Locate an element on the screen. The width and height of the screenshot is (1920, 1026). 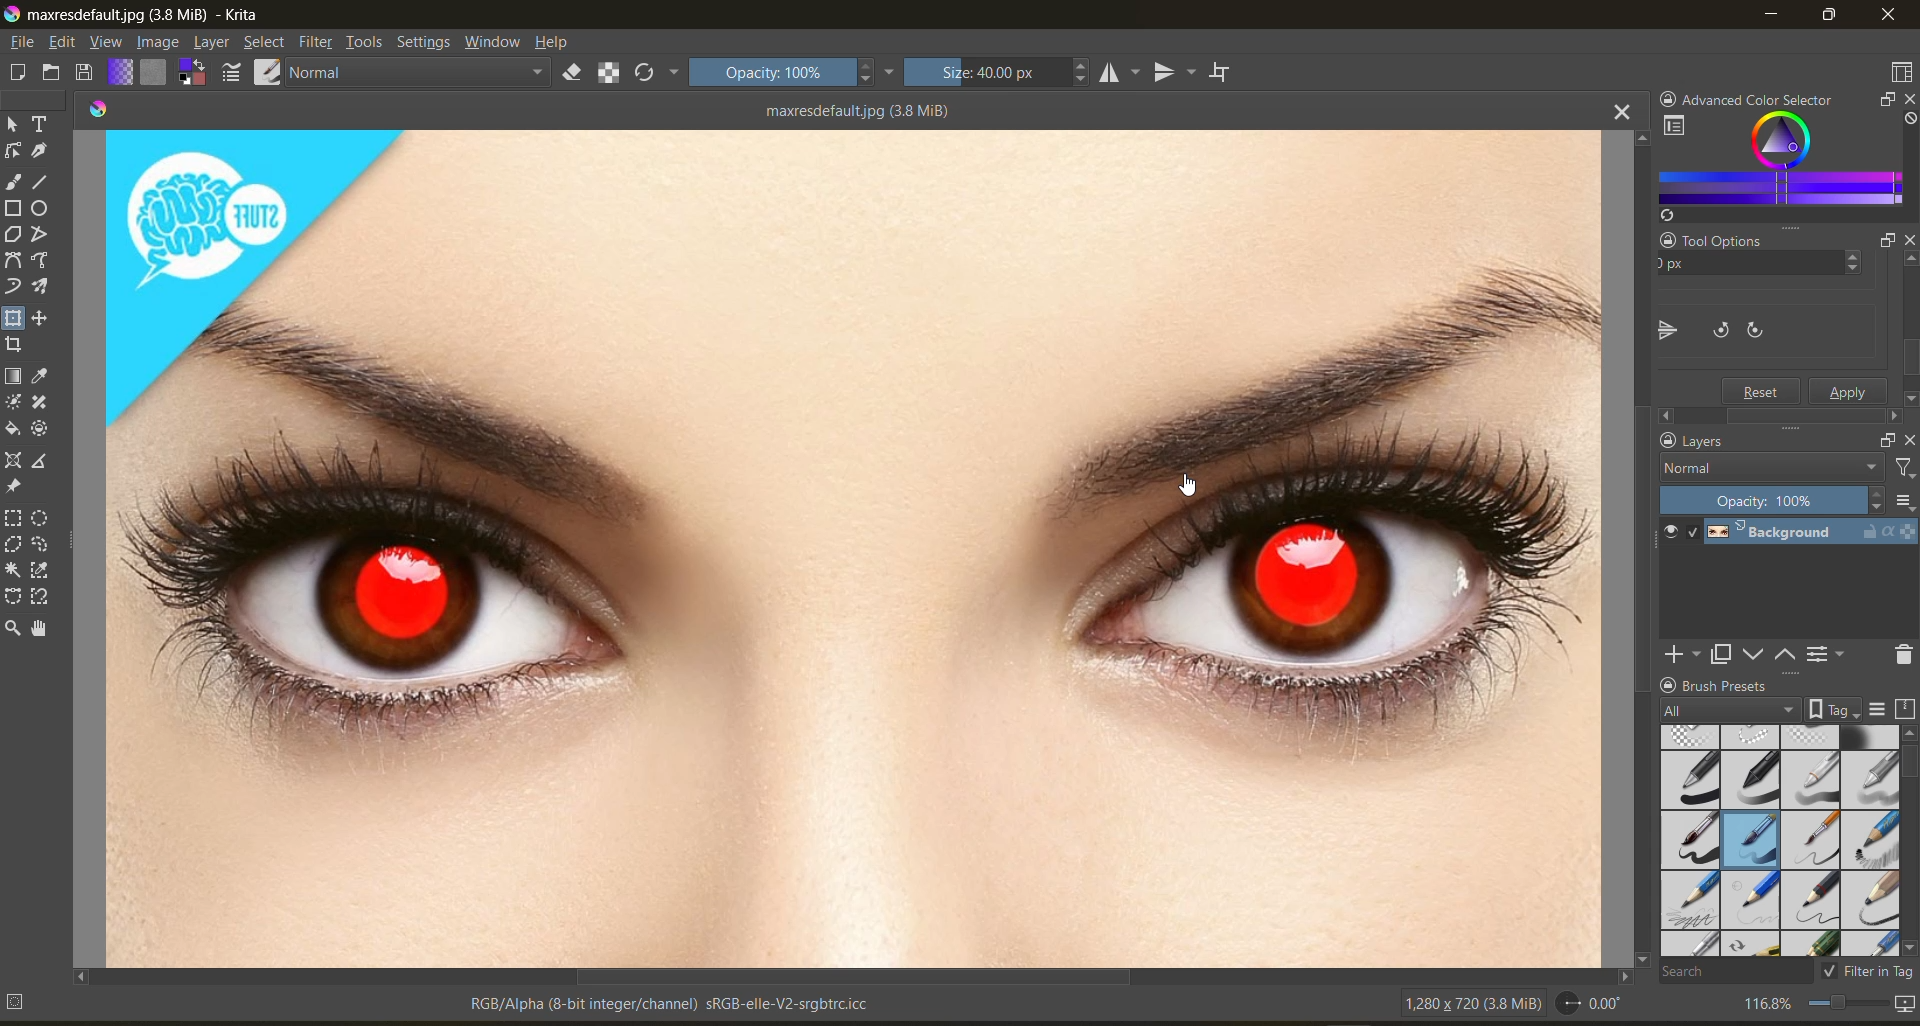
tool is located at coordinates (42, 571).